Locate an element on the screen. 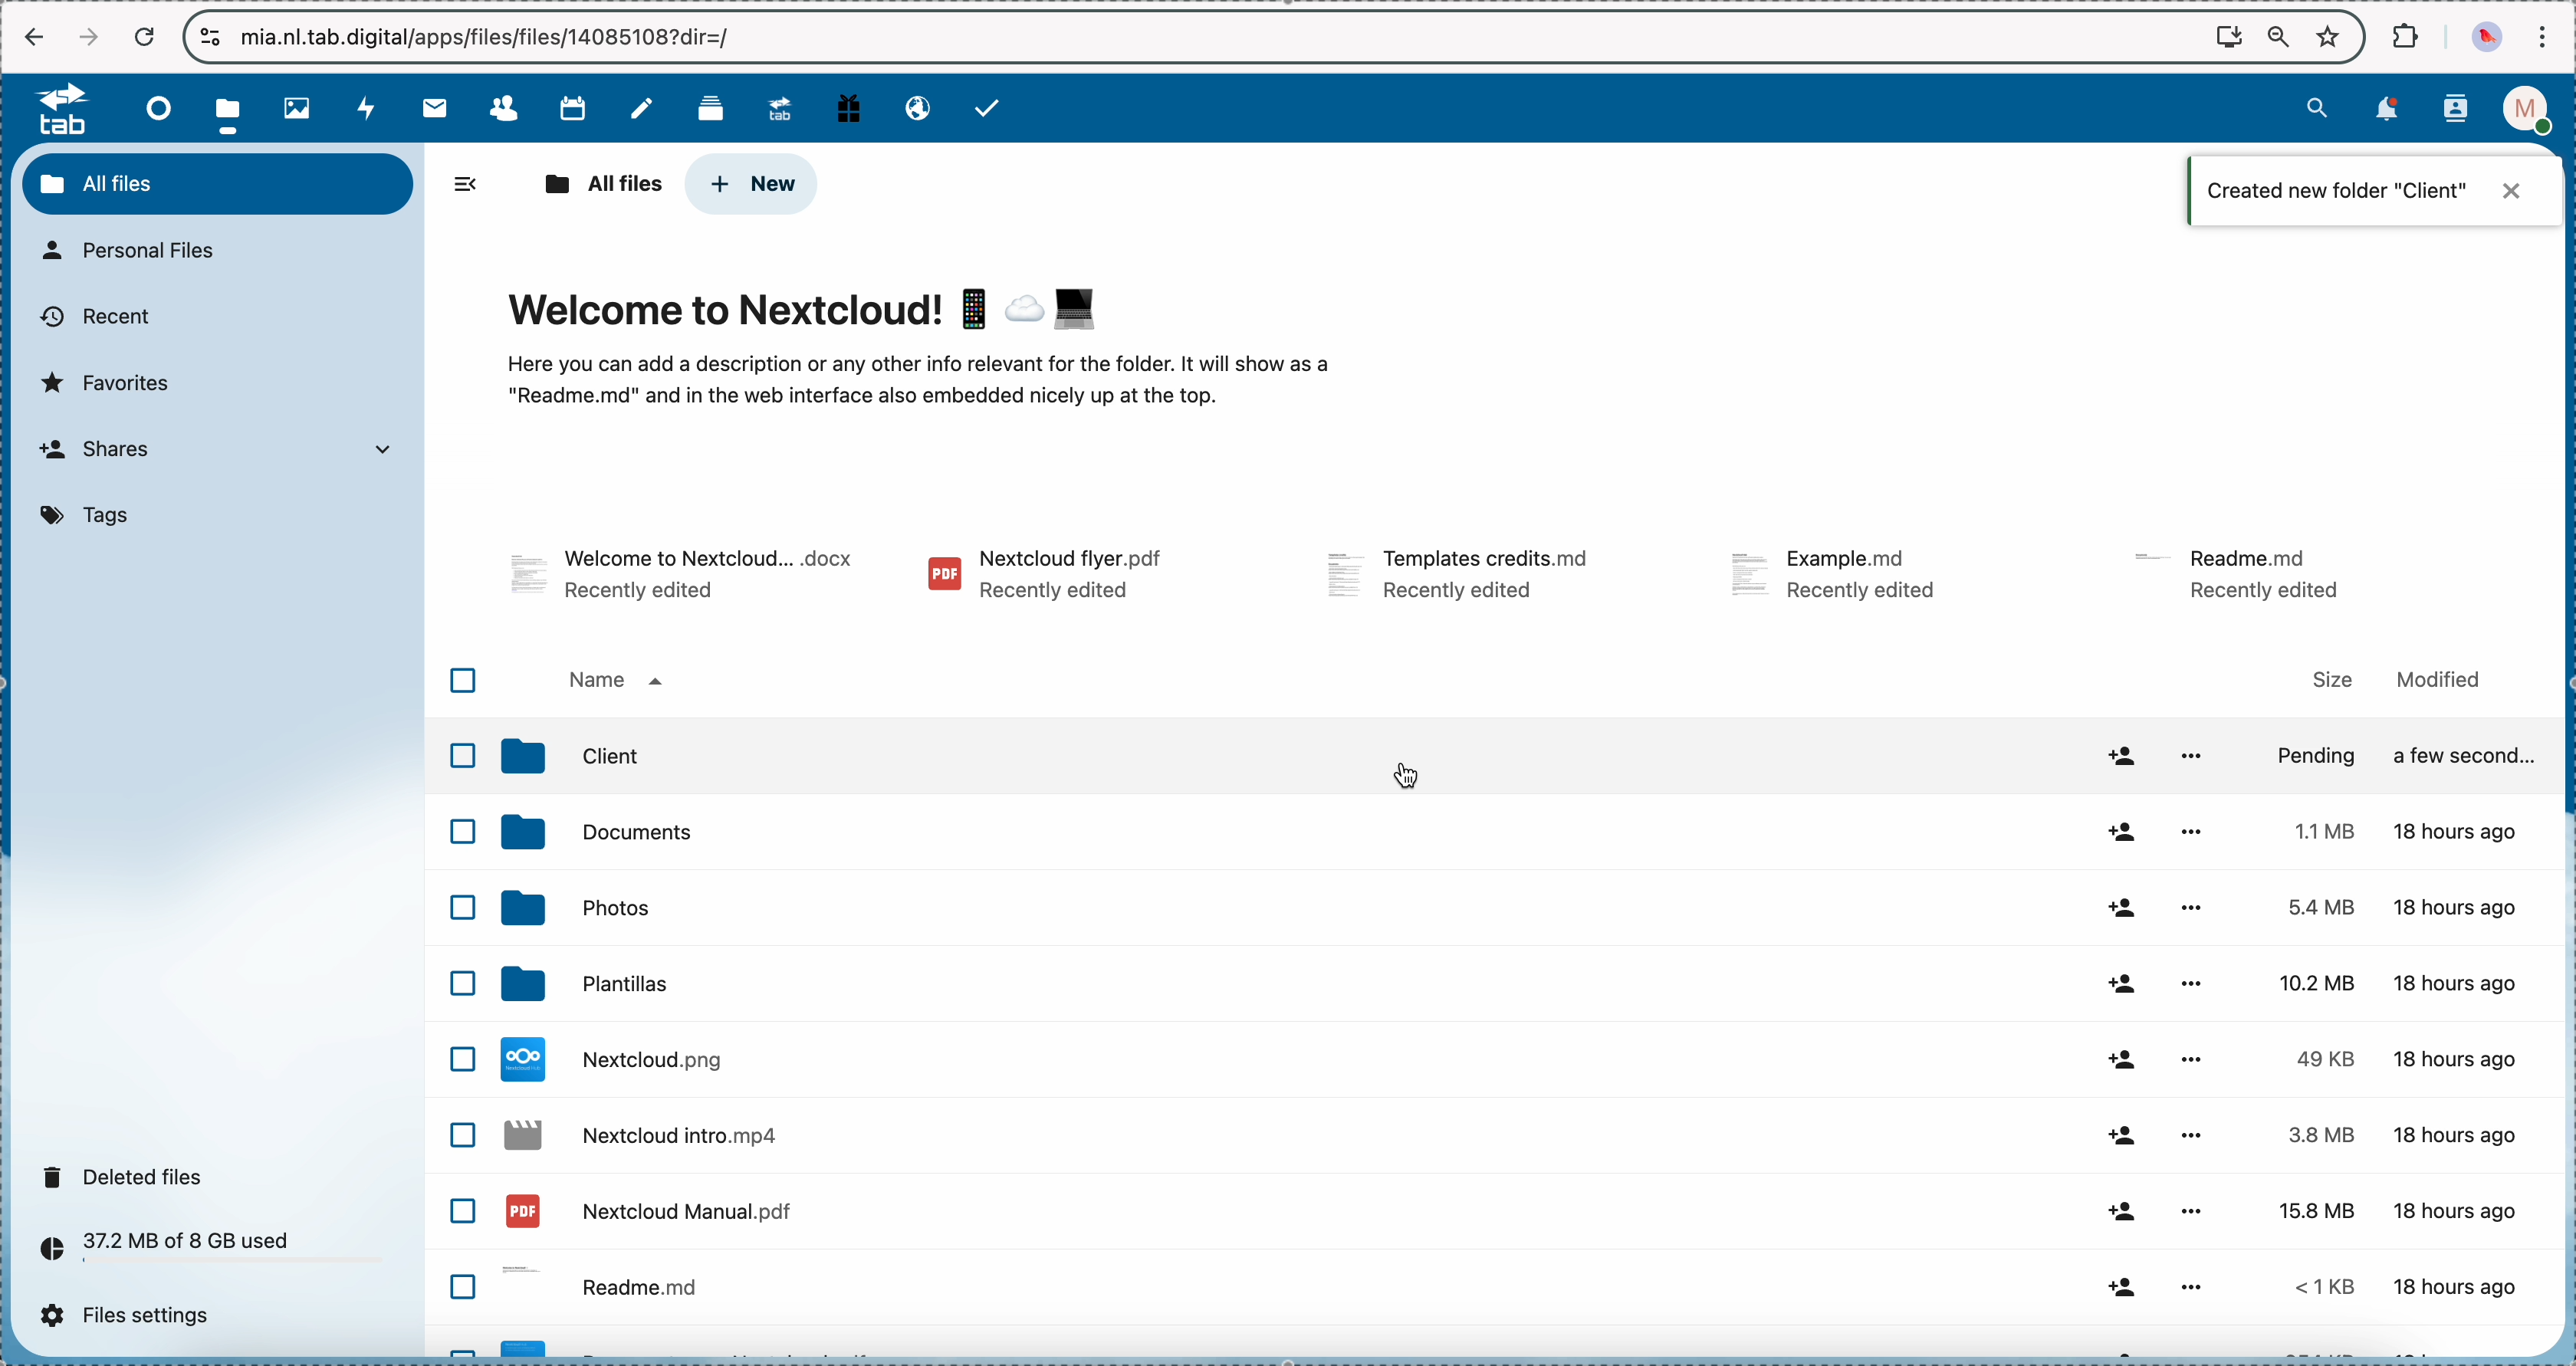 The width and height of the screenshot is (2576, 1366). upgrade is located at coordinates (780, 107).